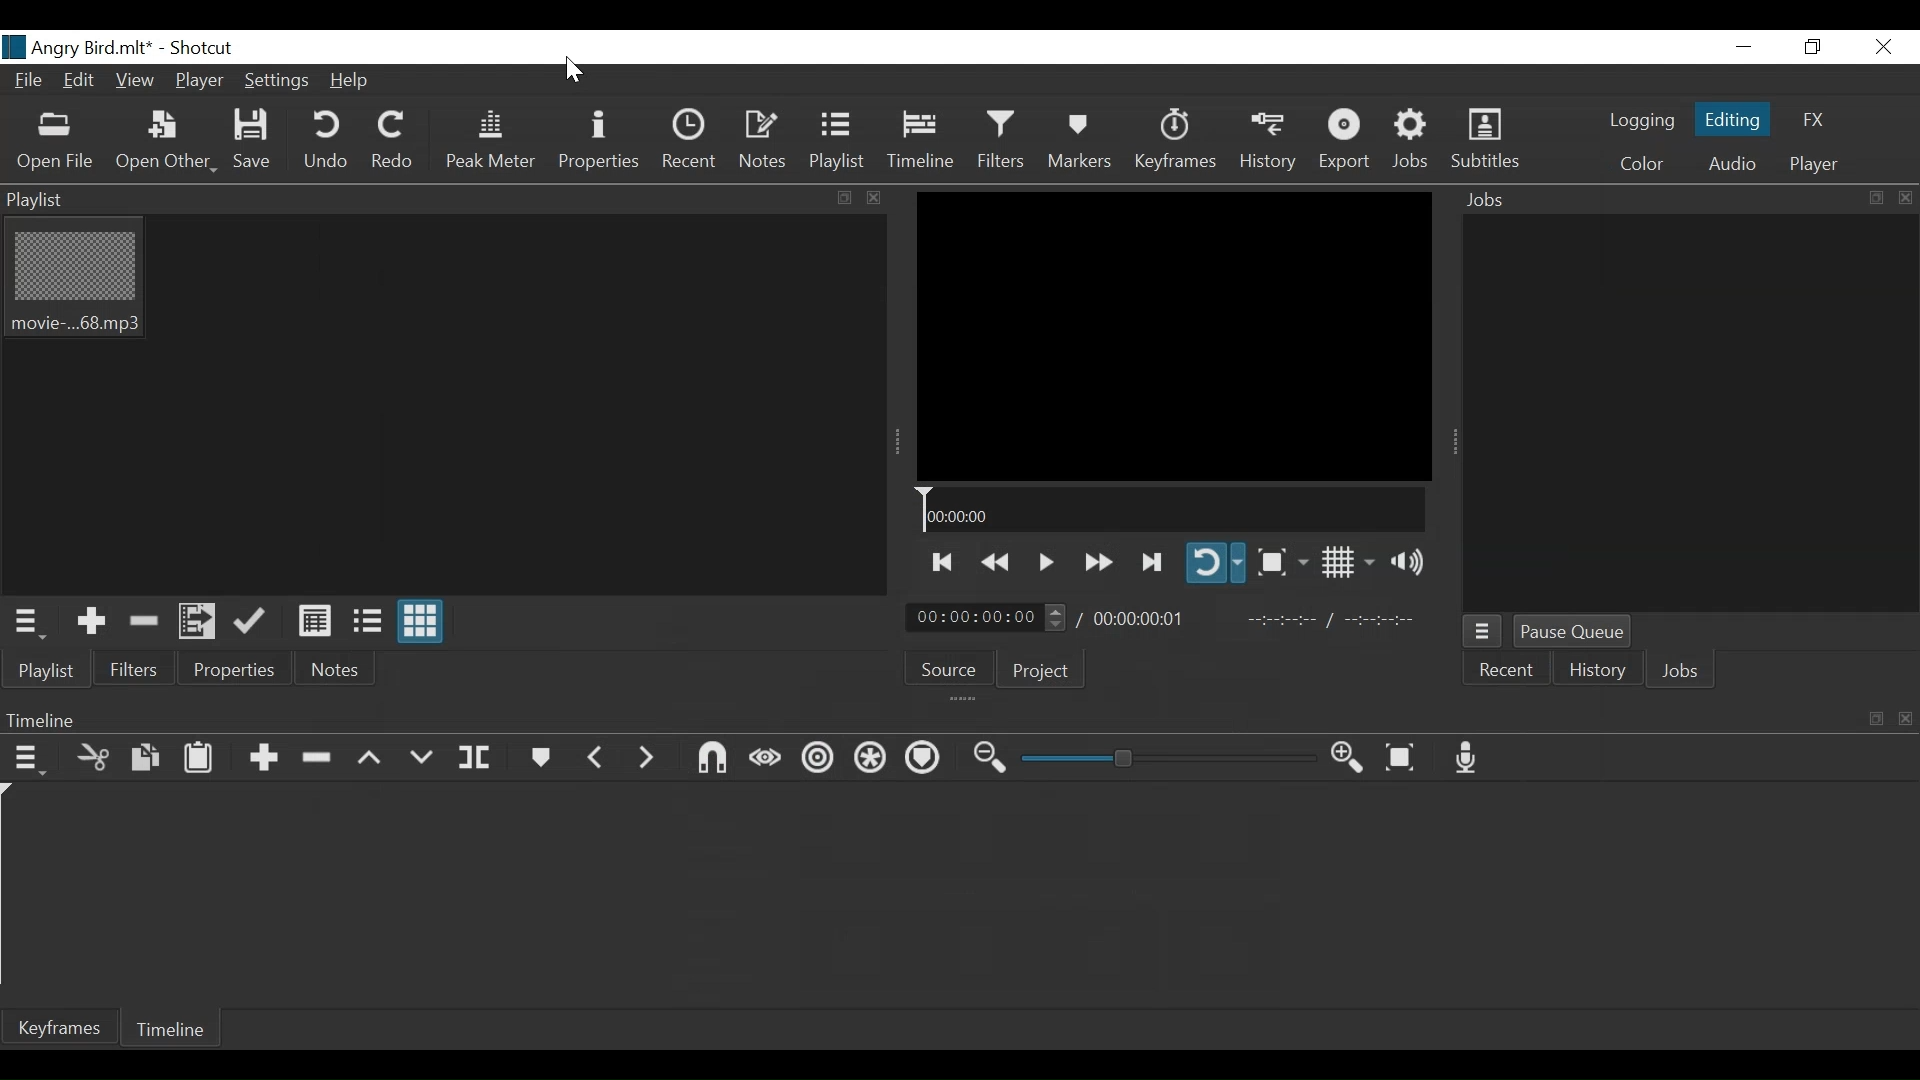 Image resolution: width=1920 pixels, height=1080 pixels. Describe the element at coordinates (253, 623) in the screenshot. I see `Update` at that location.